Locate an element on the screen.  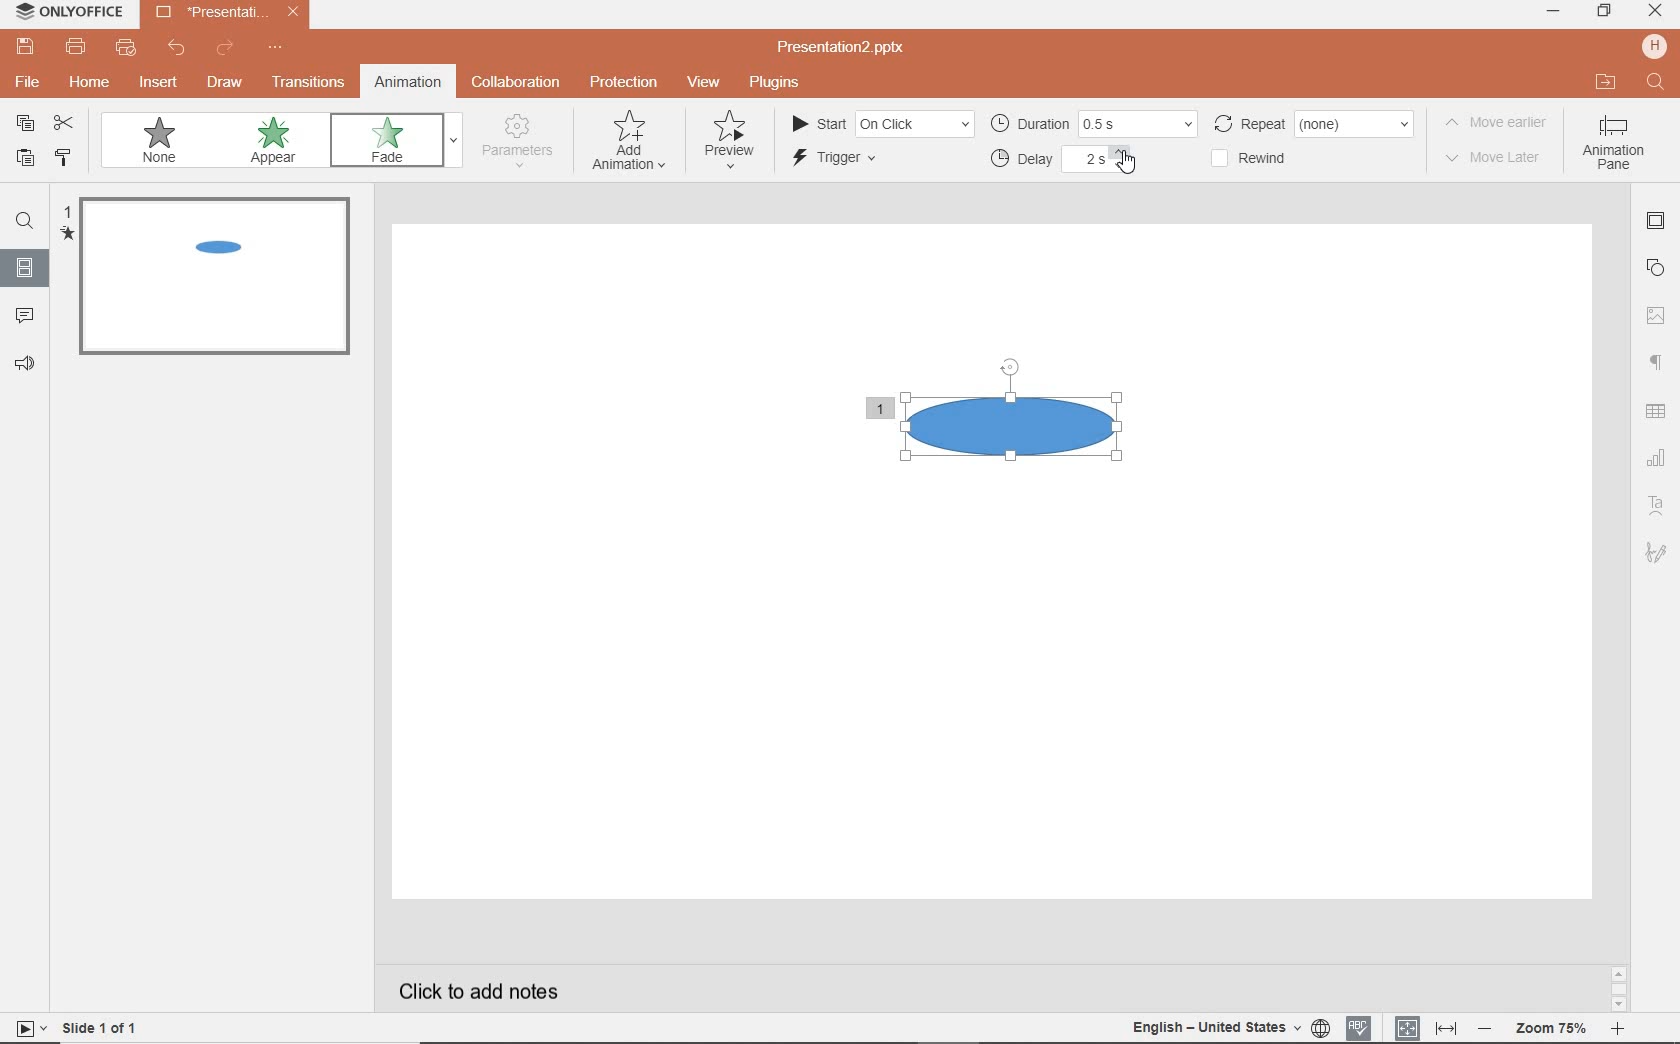
slide settings is located at coordinates (1654, 221).